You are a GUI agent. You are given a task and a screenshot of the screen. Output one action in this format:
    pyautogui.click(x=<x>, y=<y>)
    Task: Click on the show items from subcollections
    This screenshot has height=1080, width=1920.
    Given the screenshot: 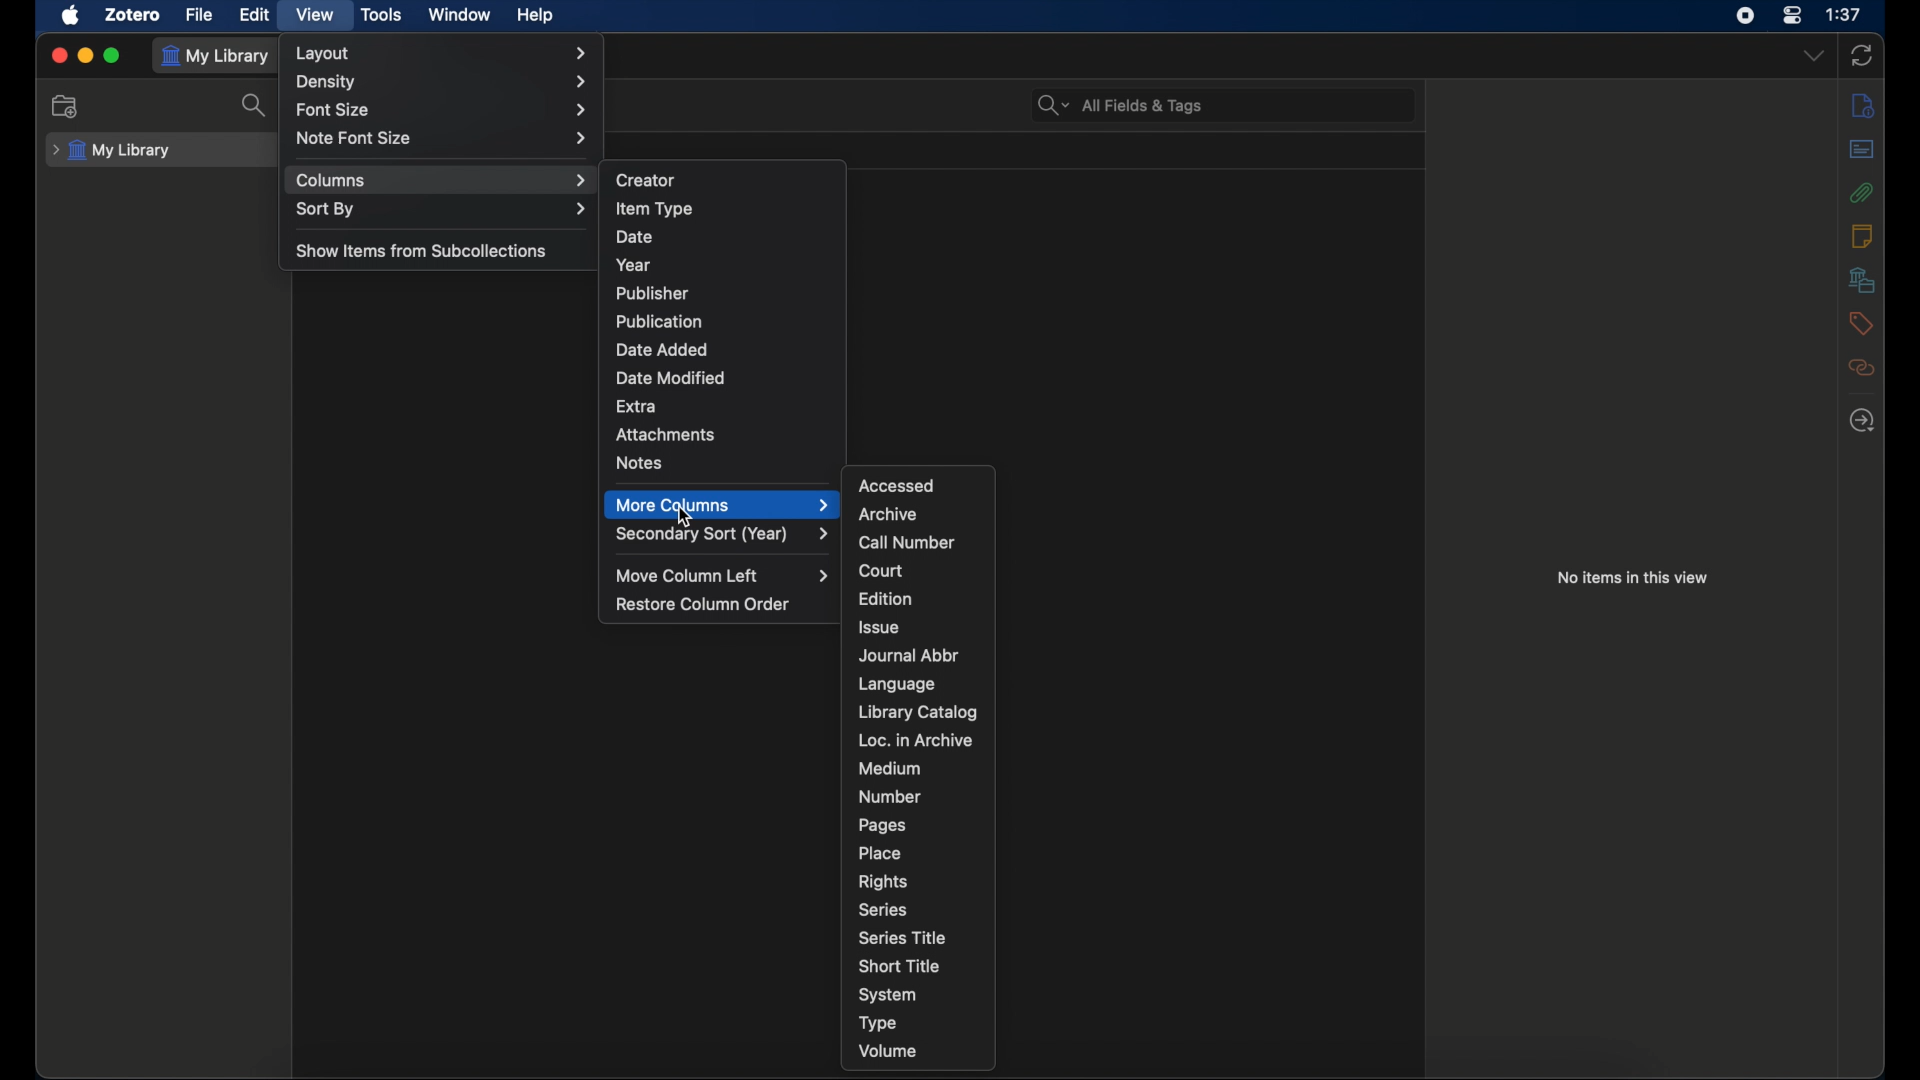 What is the action you would take?
    pyautogui.click(x=422, y=250)
    